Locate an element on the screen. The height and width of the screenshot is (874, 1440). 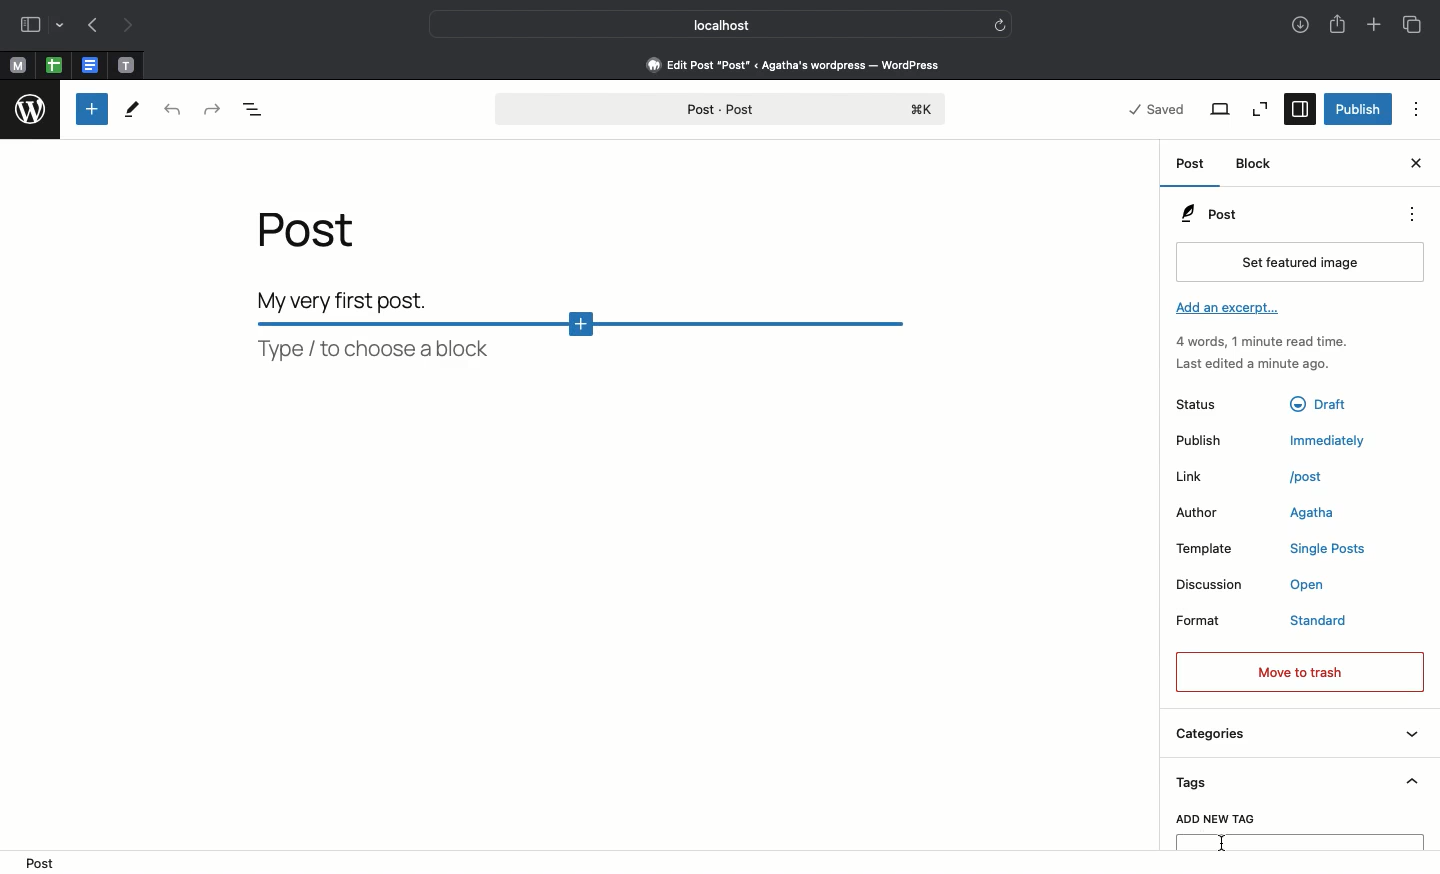
Edit post is located at coordinates (806, 64).